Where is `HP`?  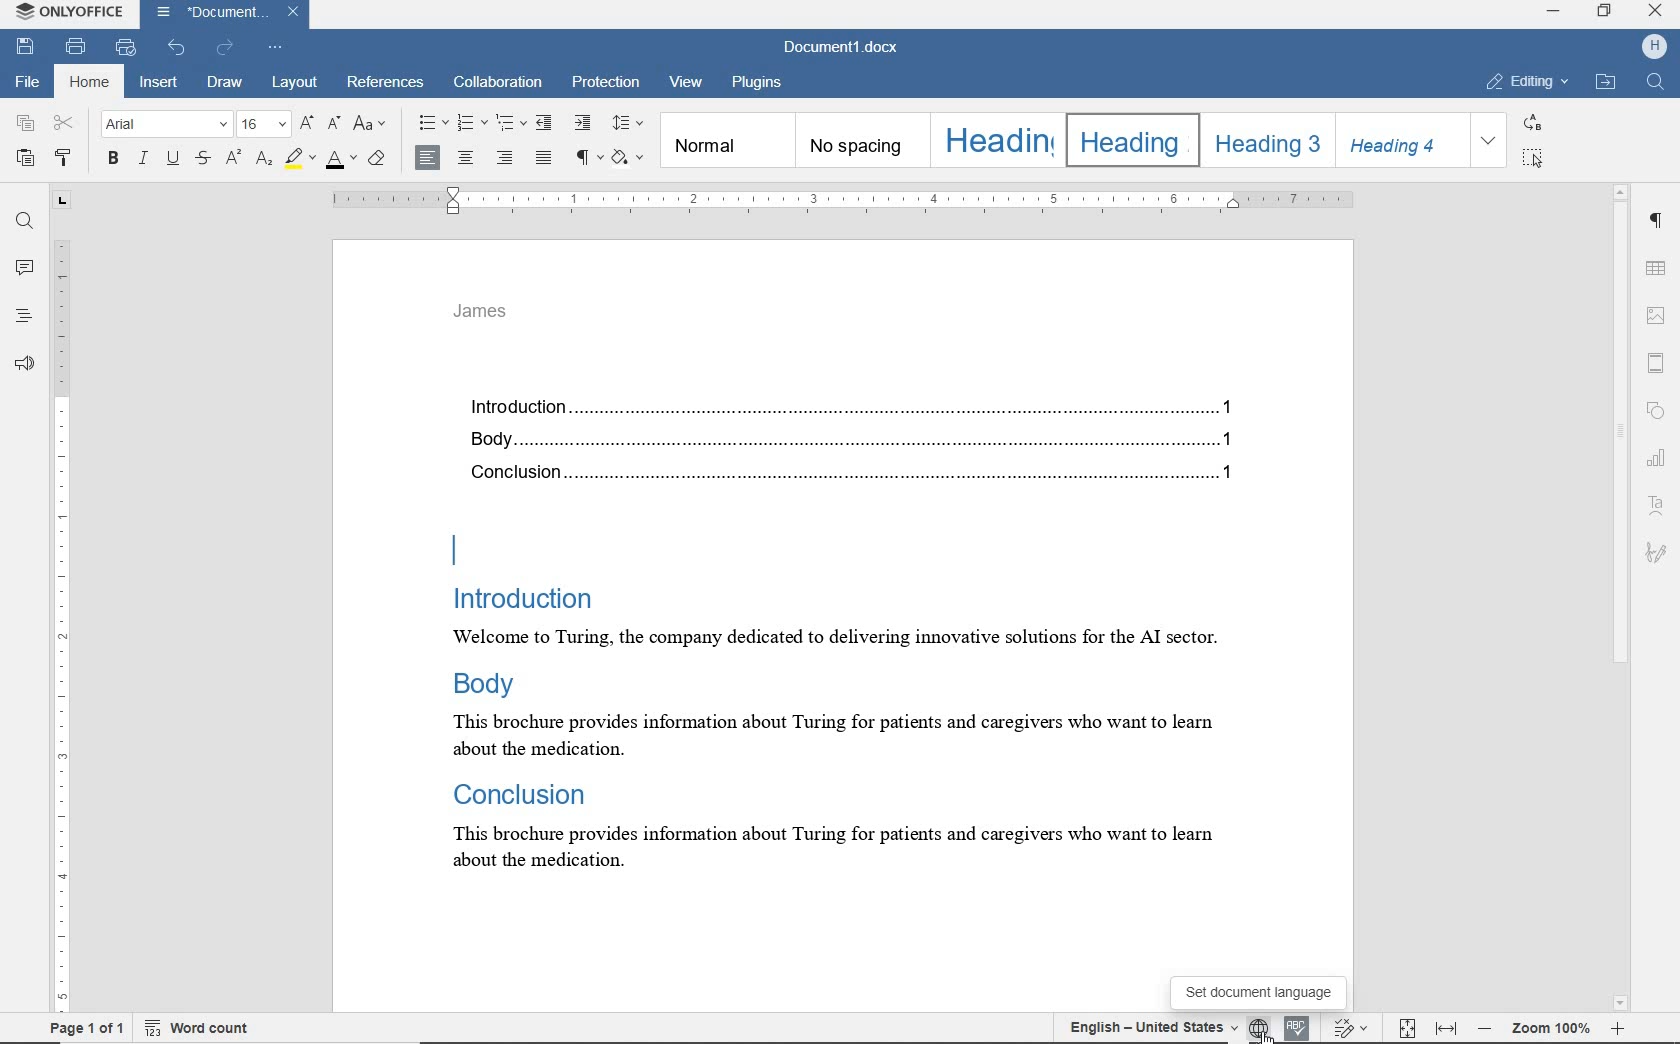 HP is located at coordinates (1653, 47).